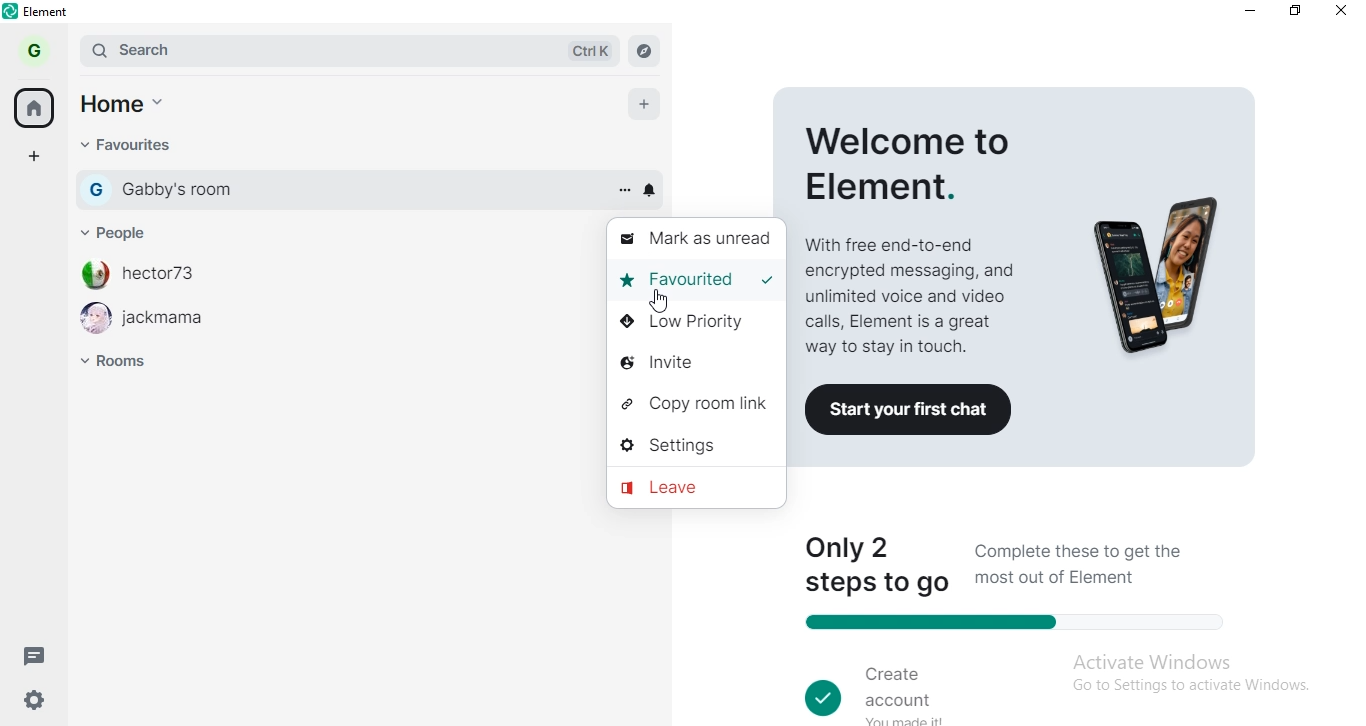  I want to click on mark as unread, so click(697, 243).